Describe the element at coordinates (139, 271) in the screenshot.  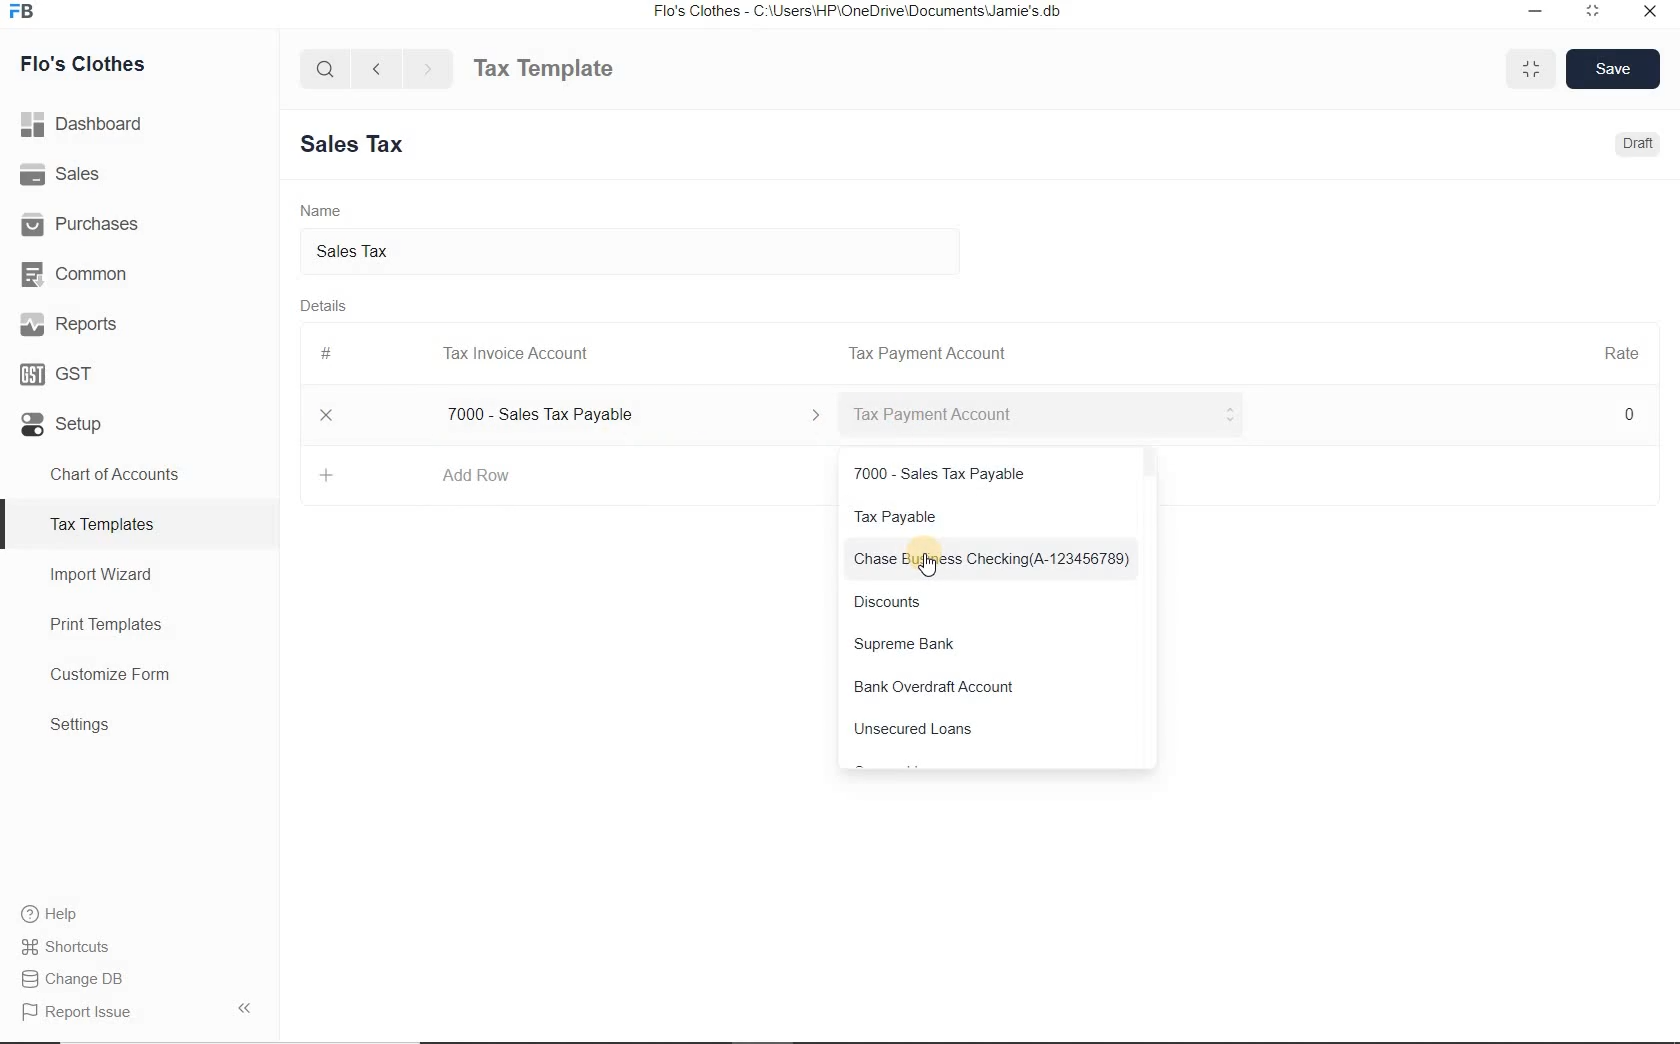
I see `Common` at that location.